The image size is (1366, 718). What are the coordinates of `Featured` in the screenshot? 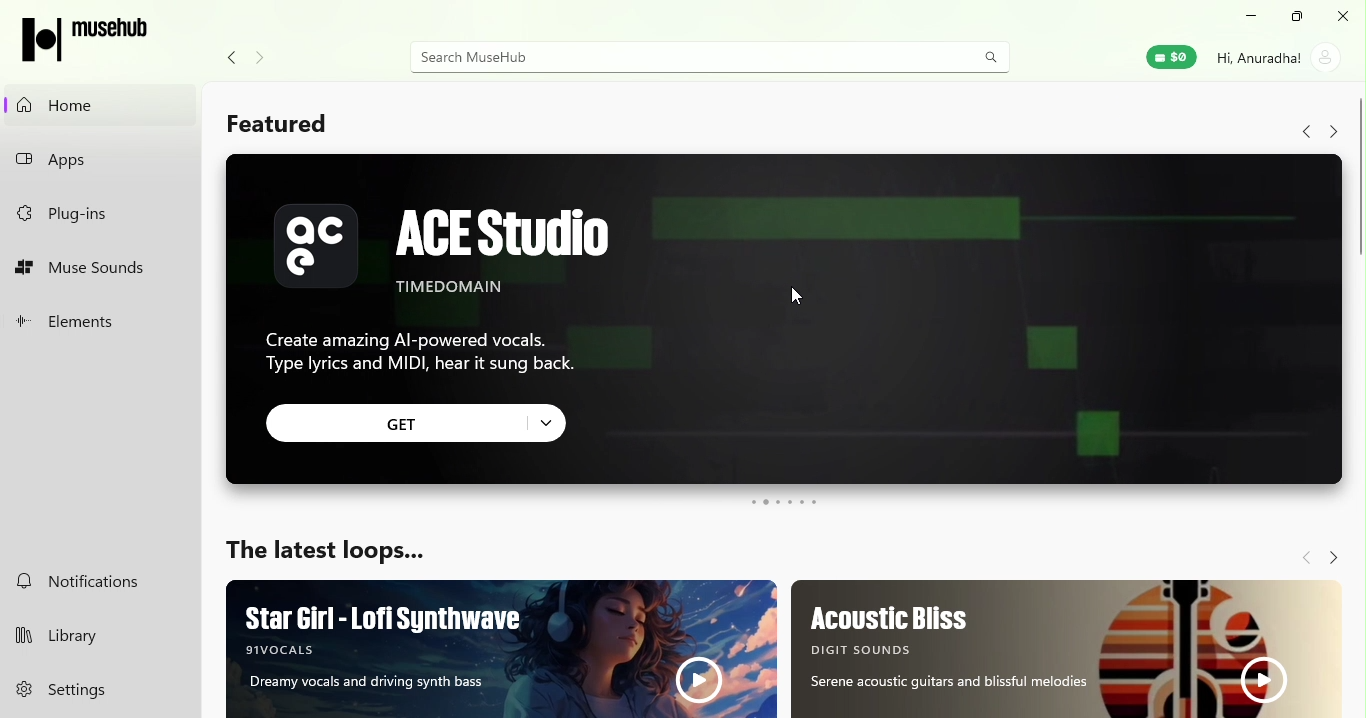 It's located at (273, 121).